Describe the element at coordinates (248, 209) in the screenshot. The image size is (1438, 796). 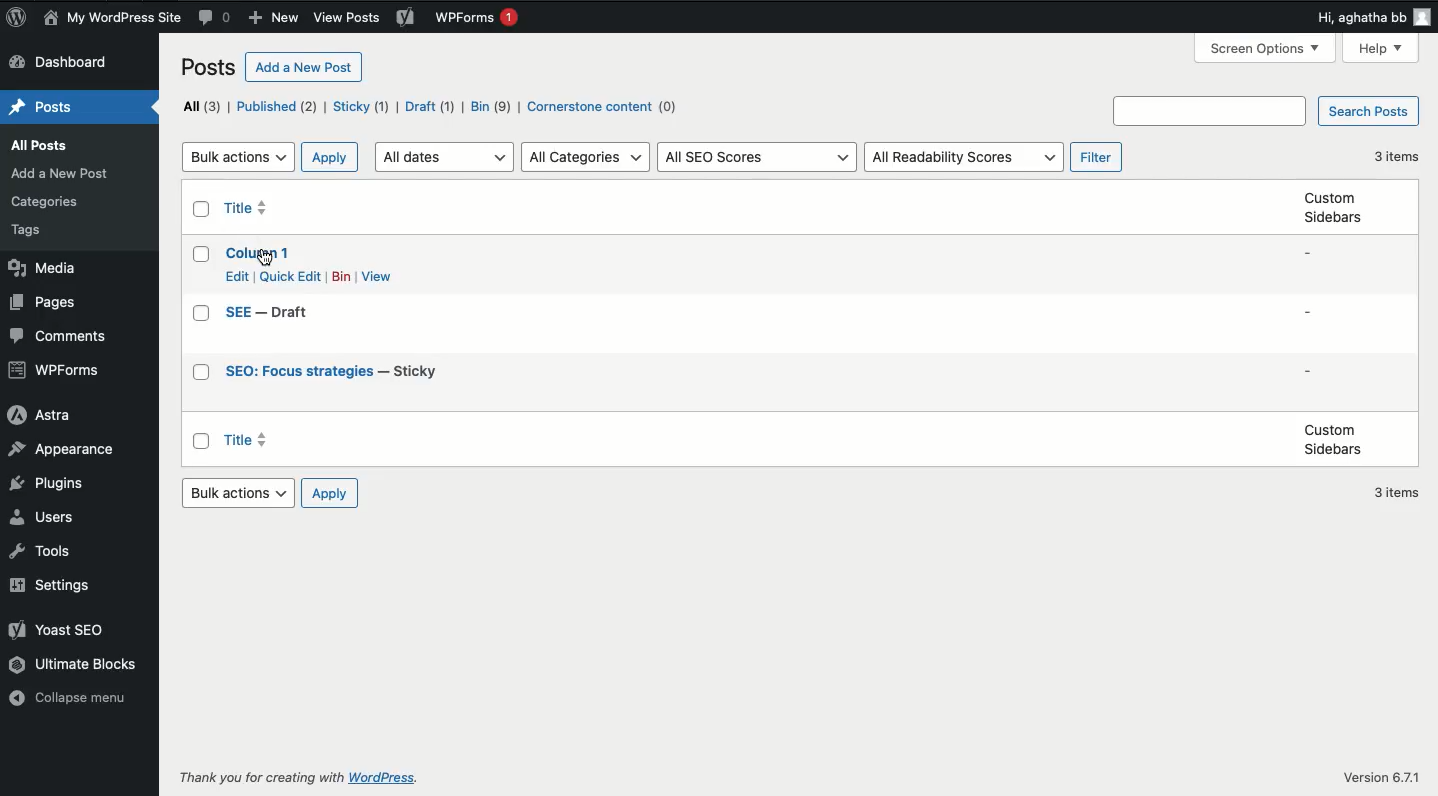
I see `Title` at that location.